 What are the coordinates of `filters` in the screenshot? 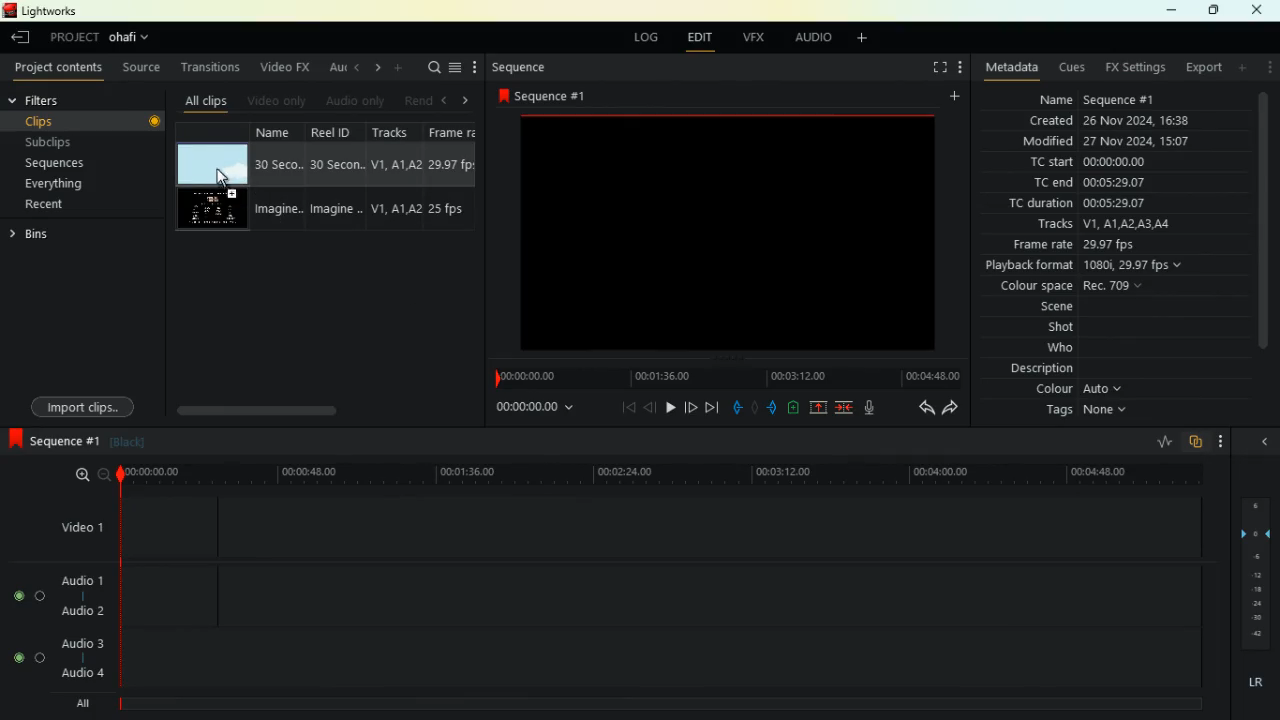 It's located at (59, 101).